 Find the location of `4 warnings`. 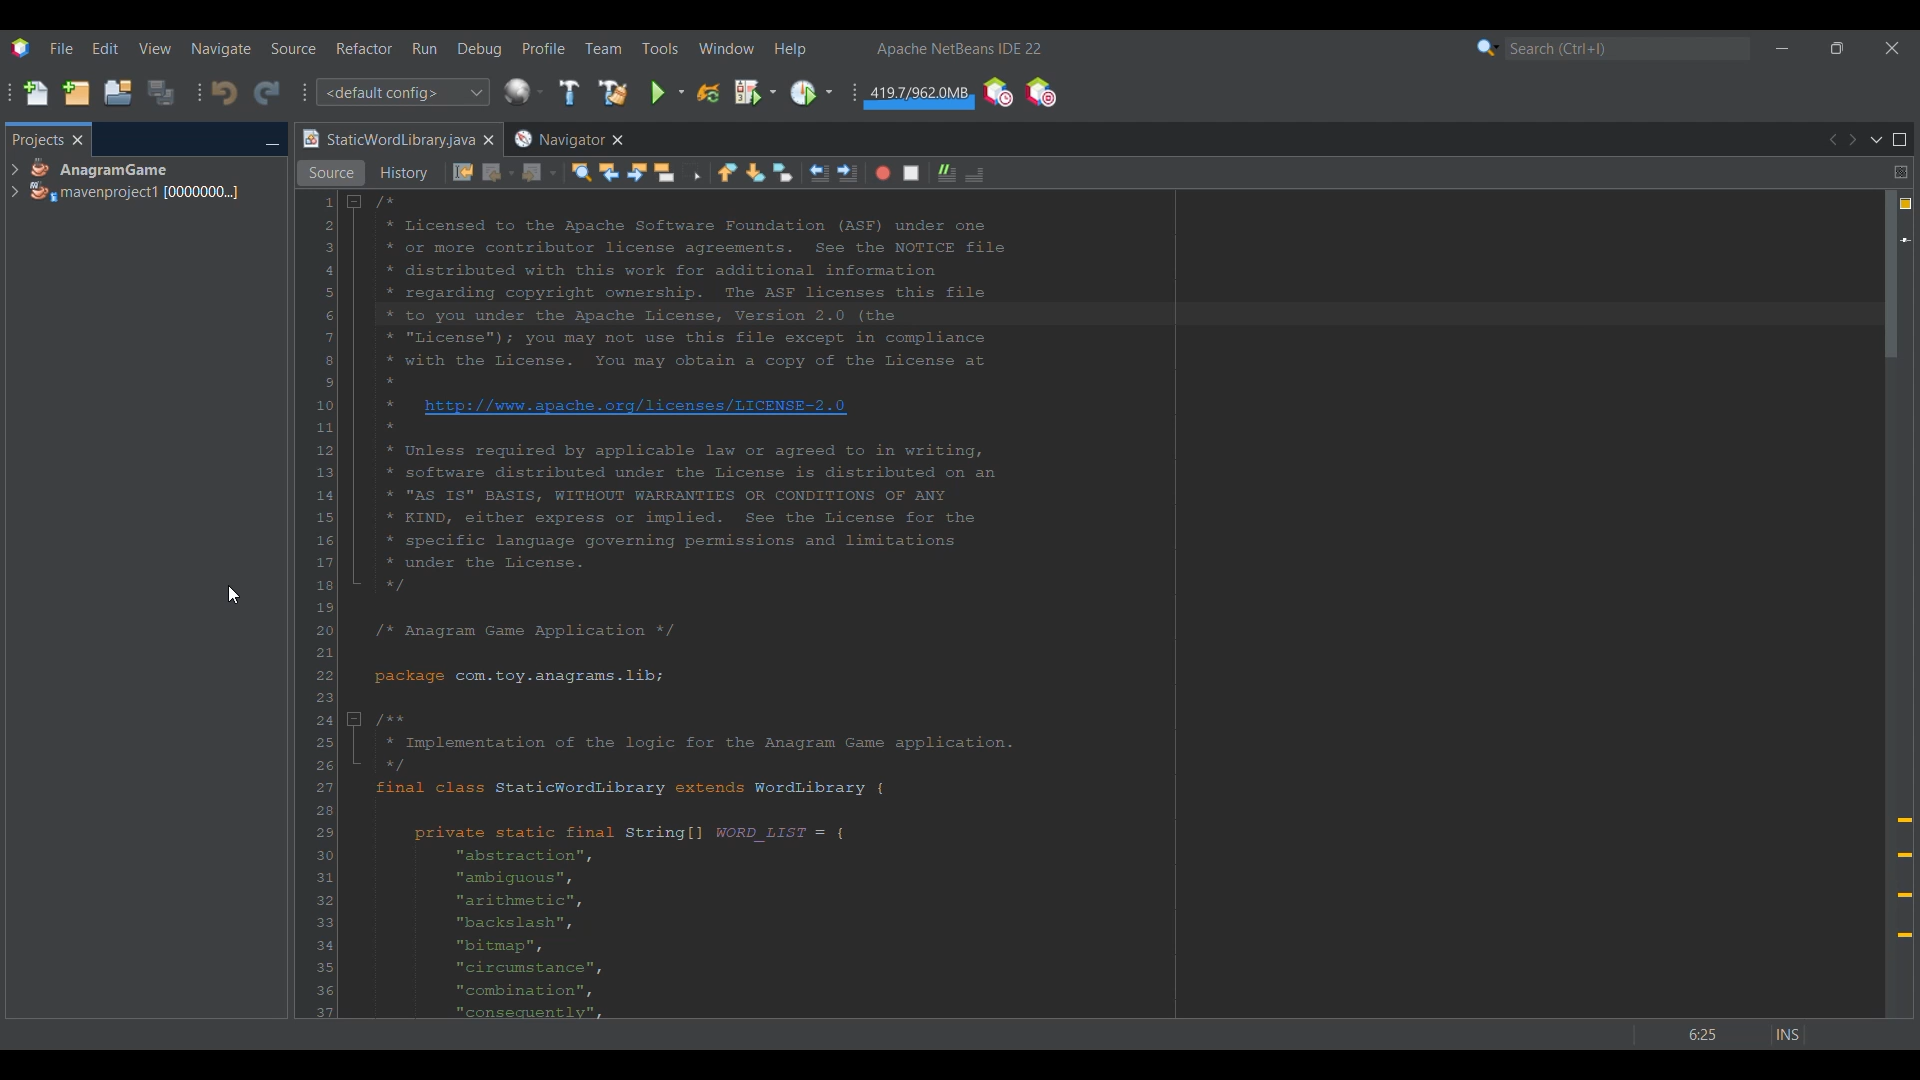

4 warnings is located at coordinates (1906, 204).